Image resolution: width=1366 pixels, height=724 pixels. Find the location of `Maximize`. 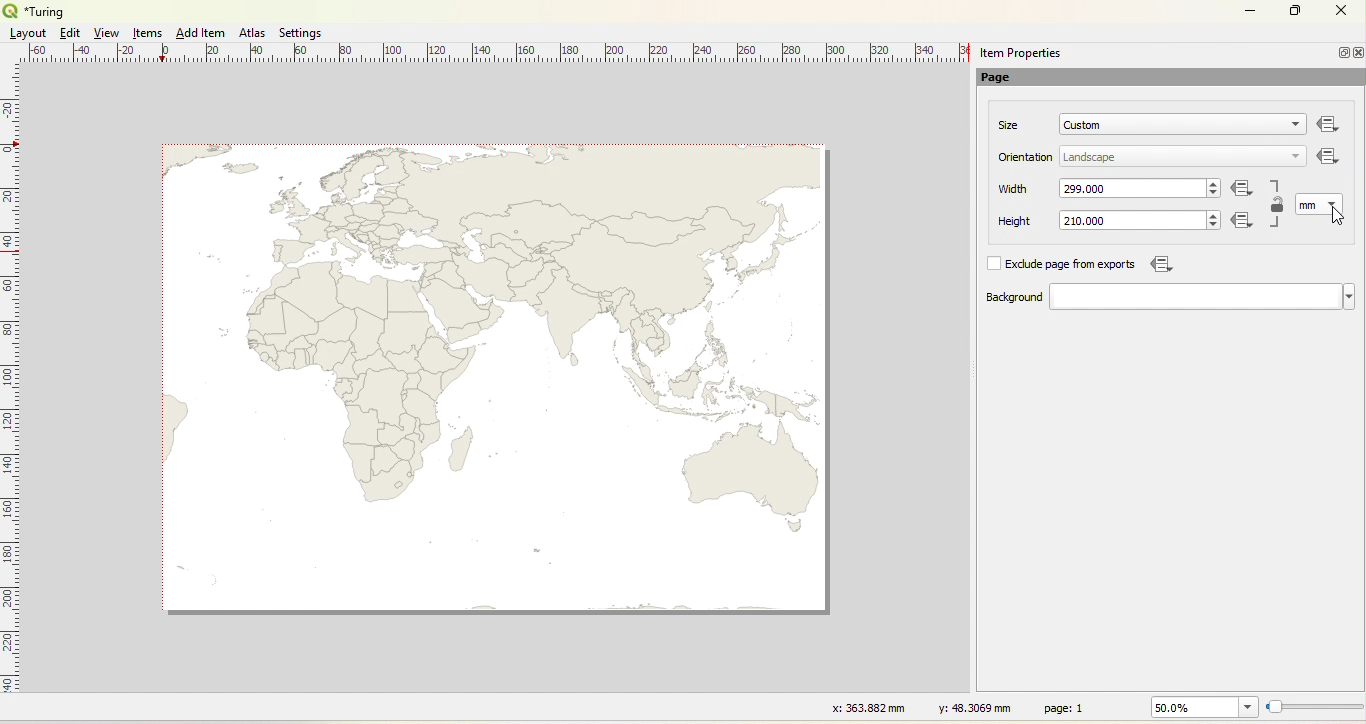

Maximize is located at coordinates (1296, 12).